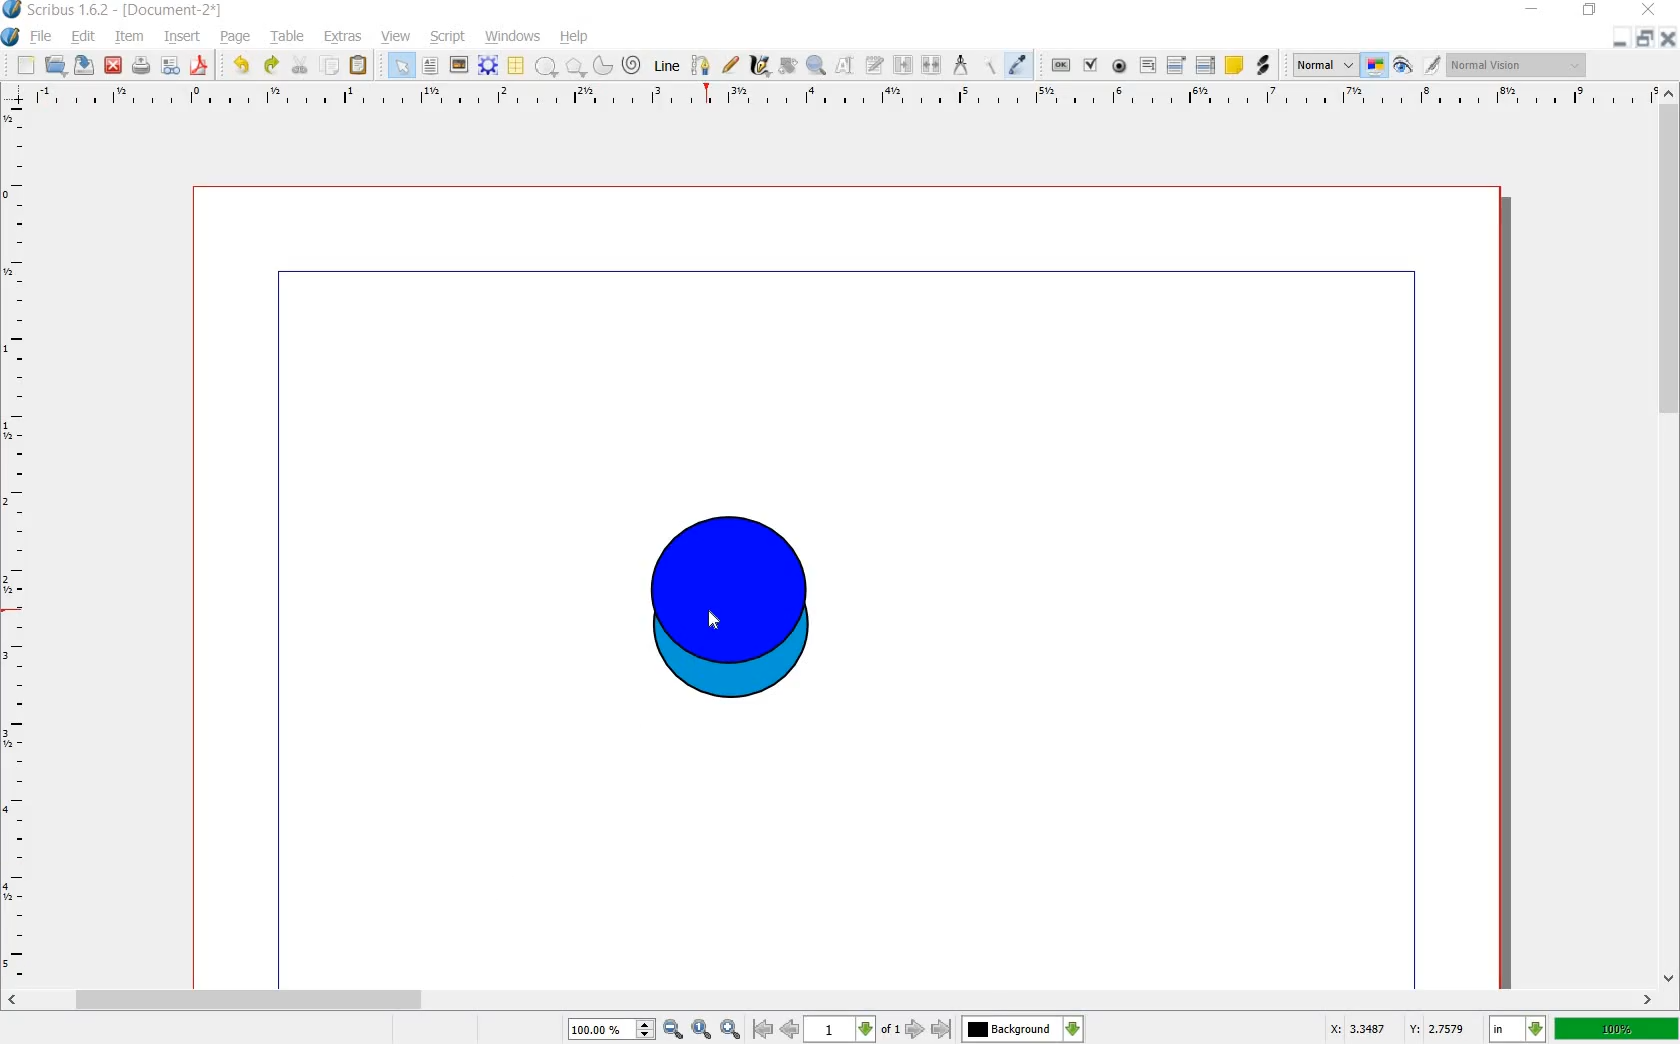 This screenshot has height=1044, width=1680. I want to click on minimize, so click(1619, 40).